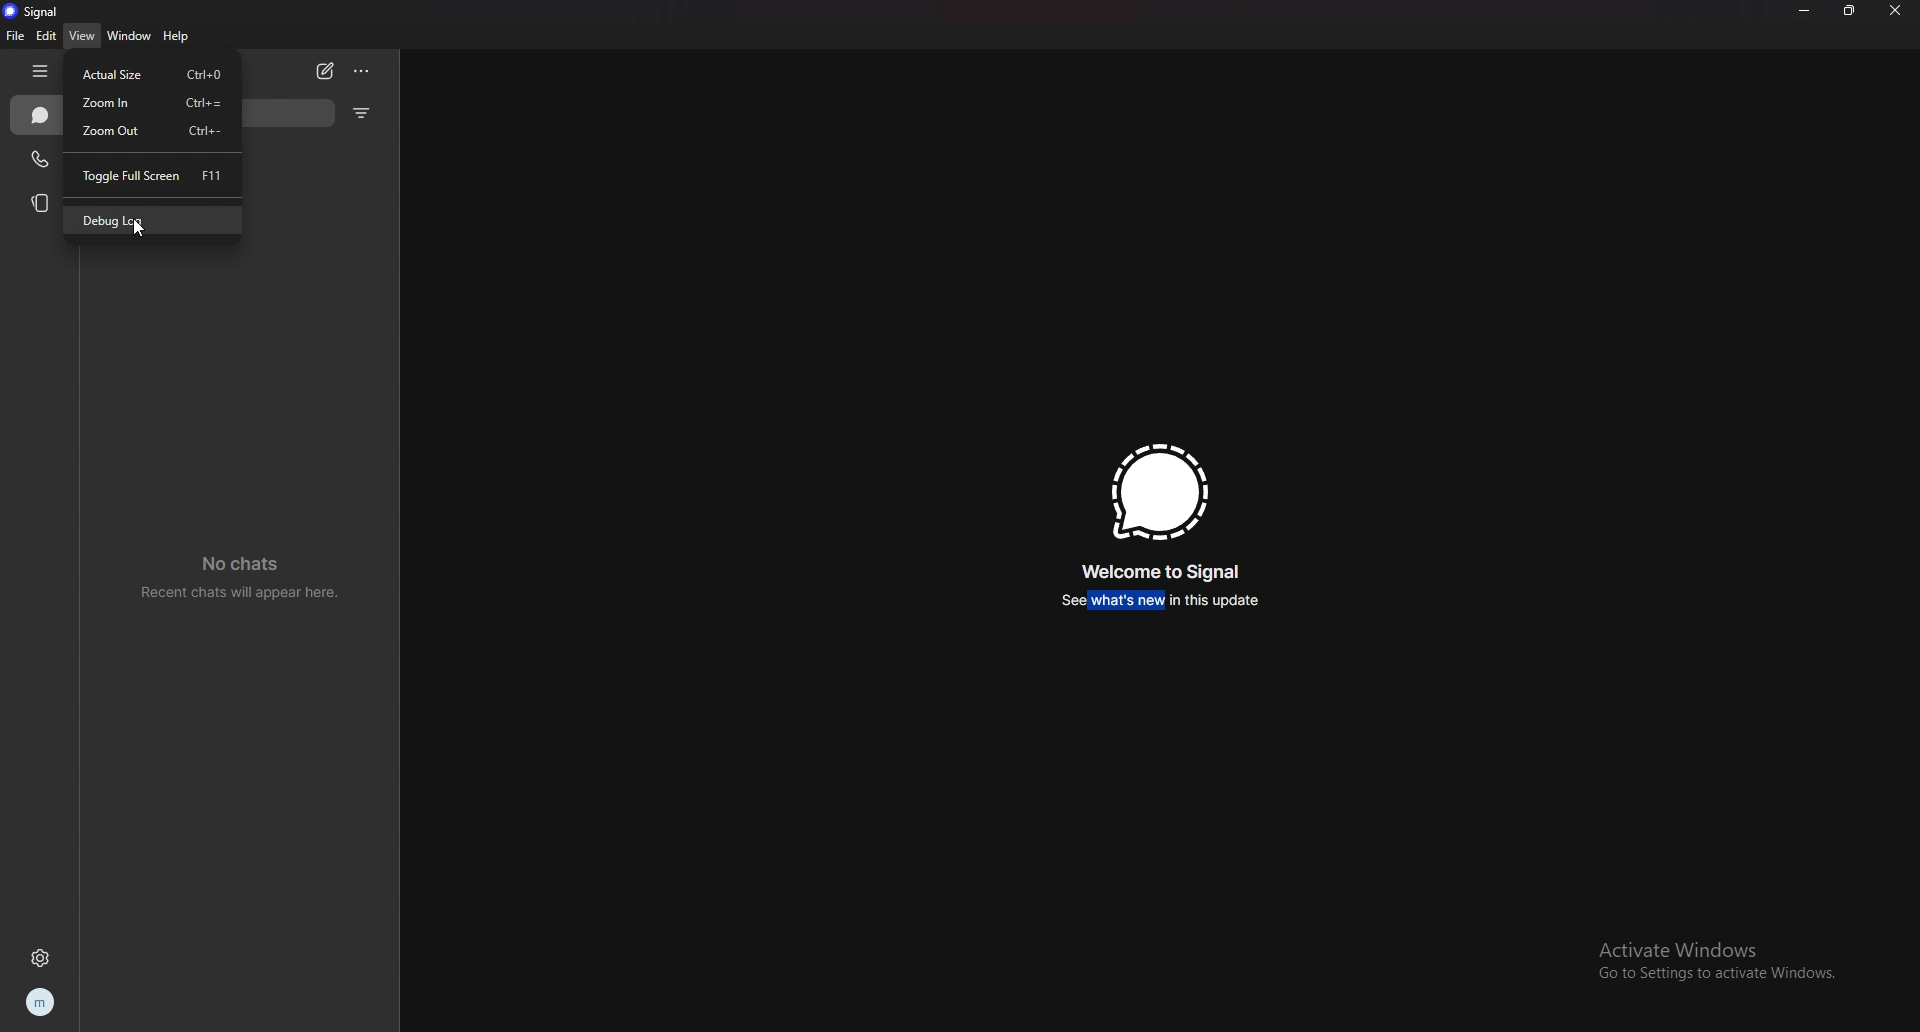 This screenshot has width=1920, height=1032. What do you see at coordinates (363, 112) in the screenshot?
I see `filter` at bounding box center [363, 112].